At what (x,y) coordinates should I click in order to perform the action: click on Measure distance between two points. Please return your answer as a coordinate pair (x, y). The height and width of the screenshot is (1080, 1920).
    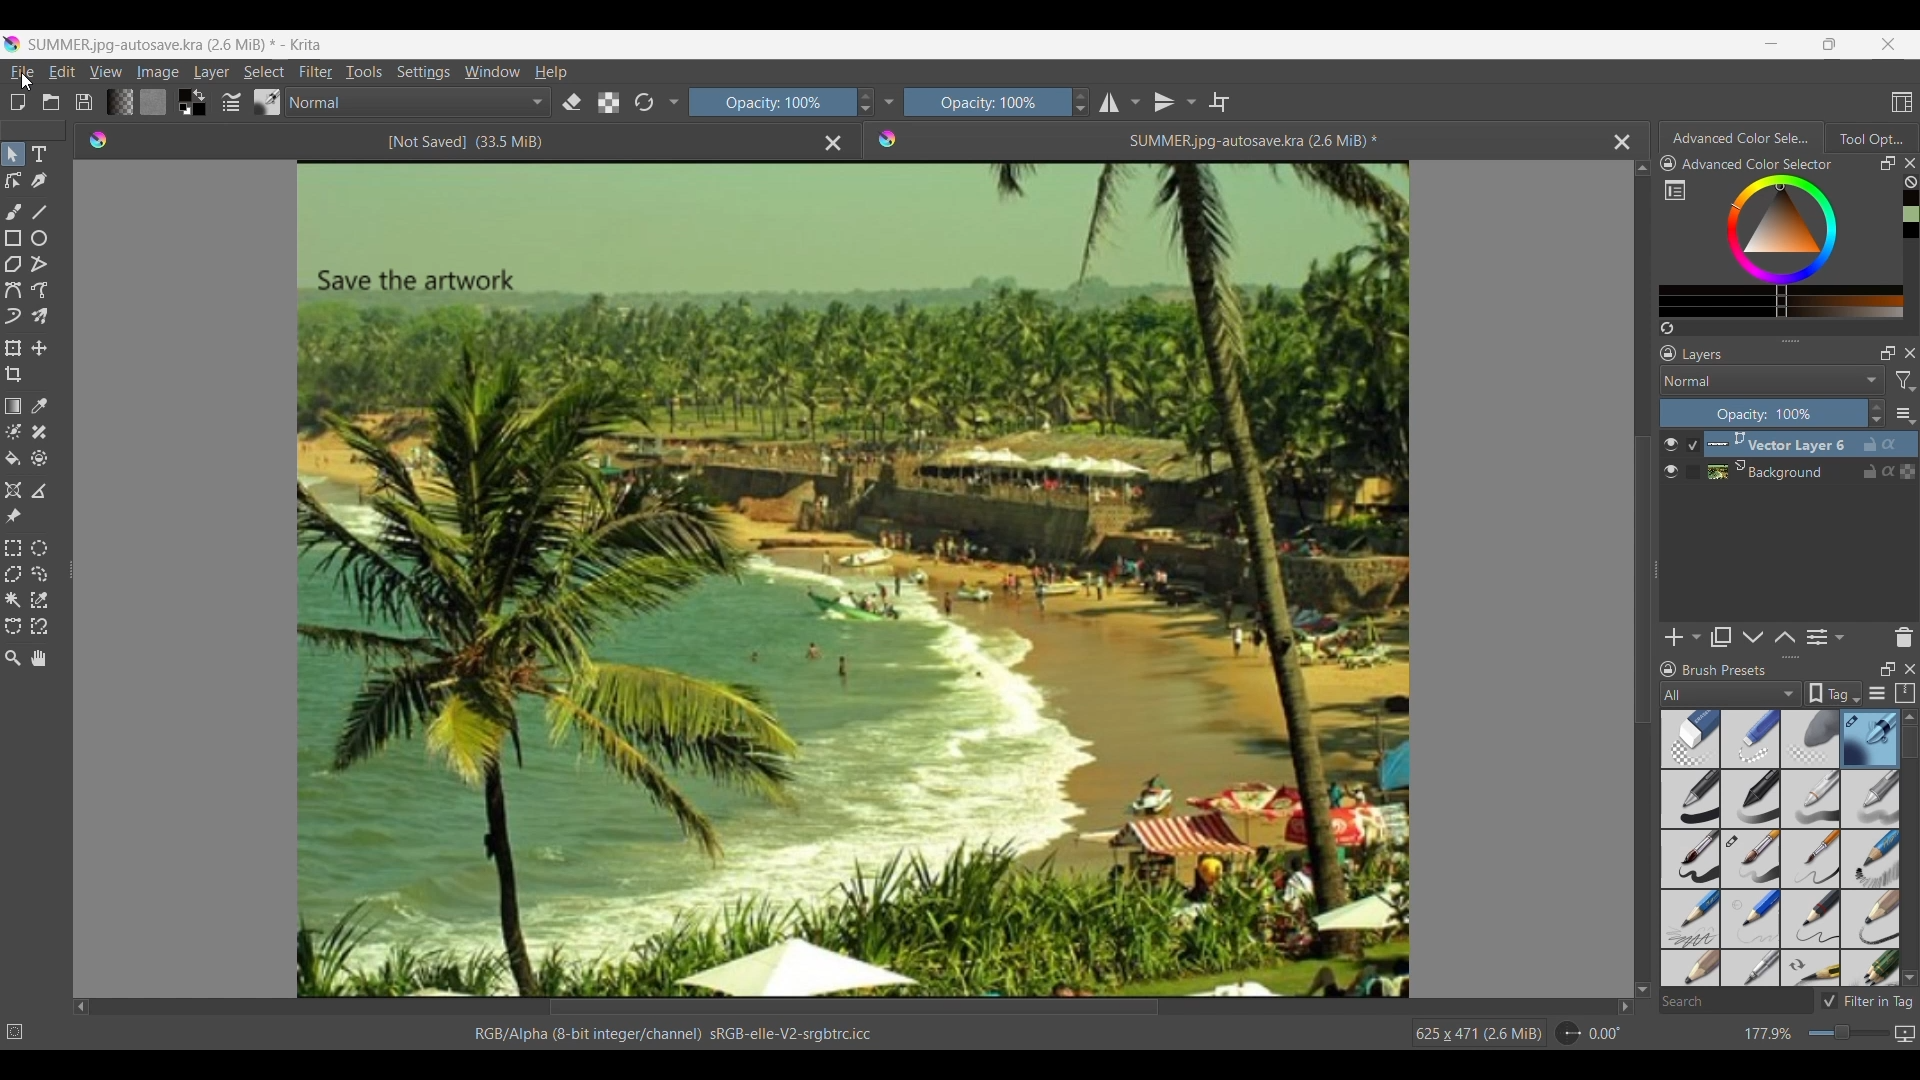
    Looking at the image, I should click on (41, 491).